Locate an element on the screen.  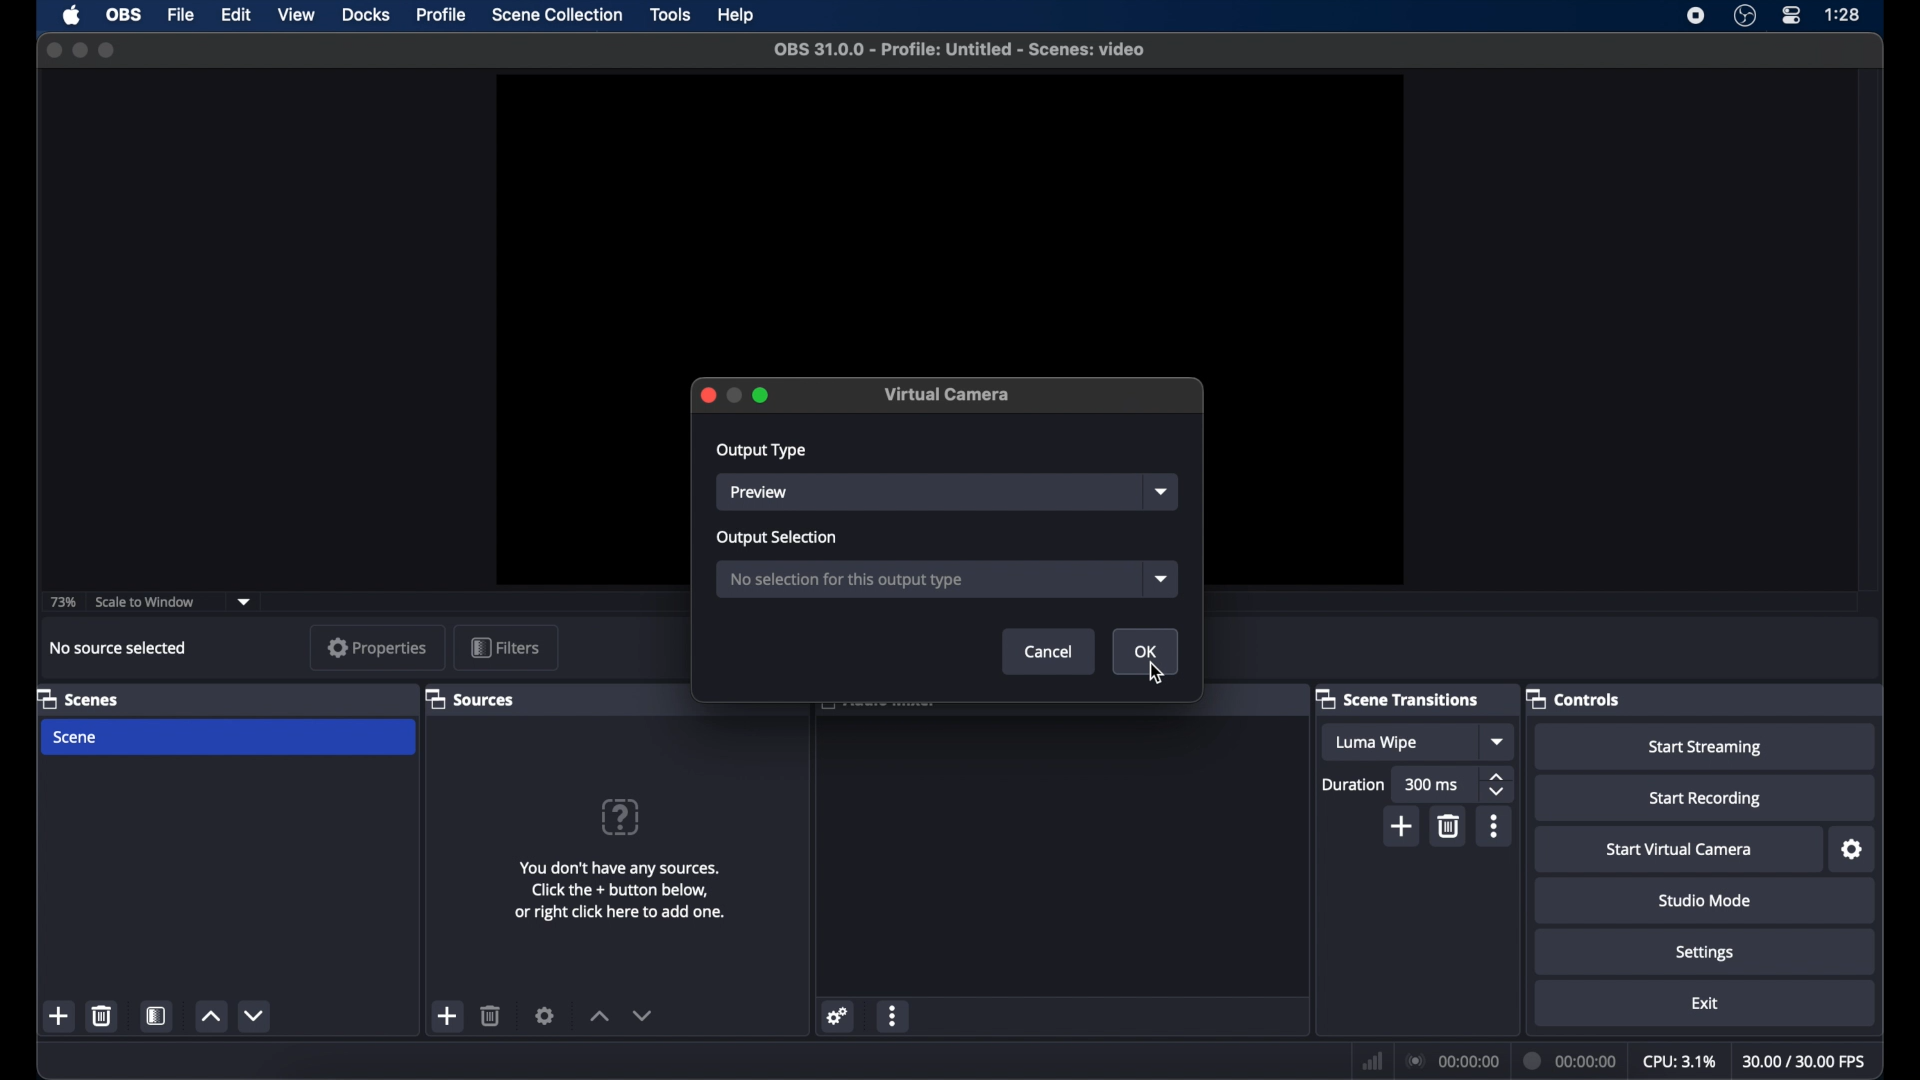
luma wipe is located at coordinates (1400, 742).